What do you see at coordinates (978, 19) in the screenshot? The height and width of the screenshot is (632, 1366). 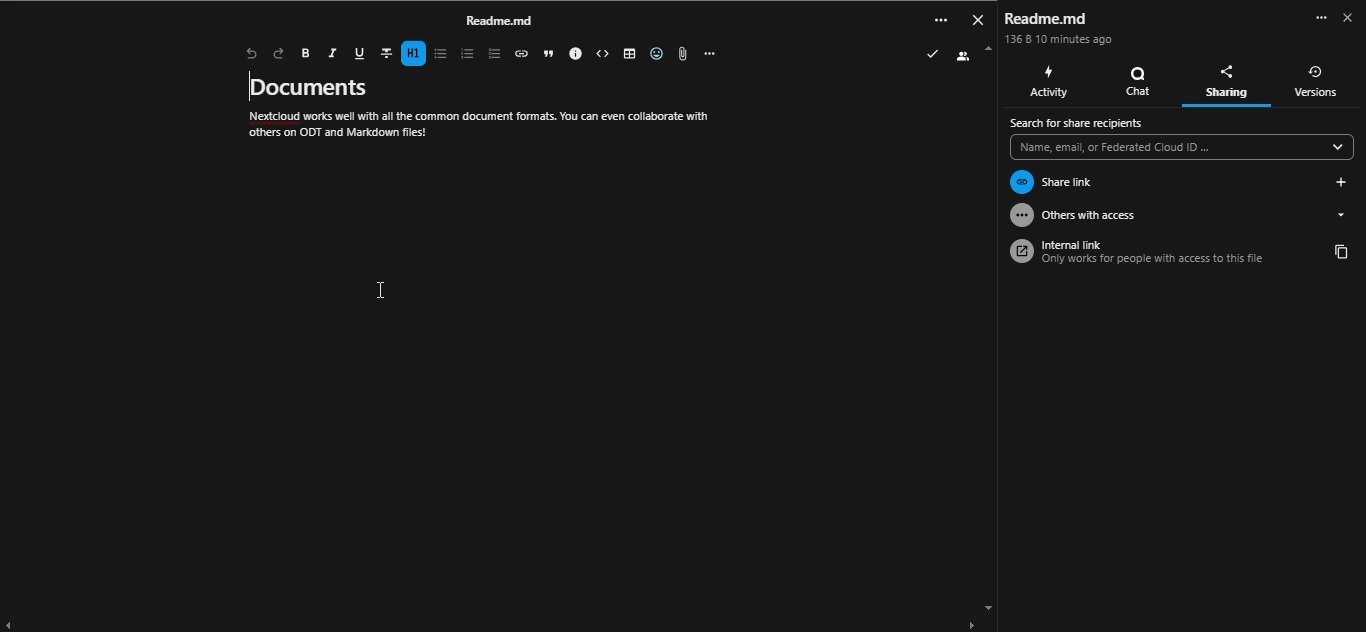 I see `close` at bounding box center [978, 19].